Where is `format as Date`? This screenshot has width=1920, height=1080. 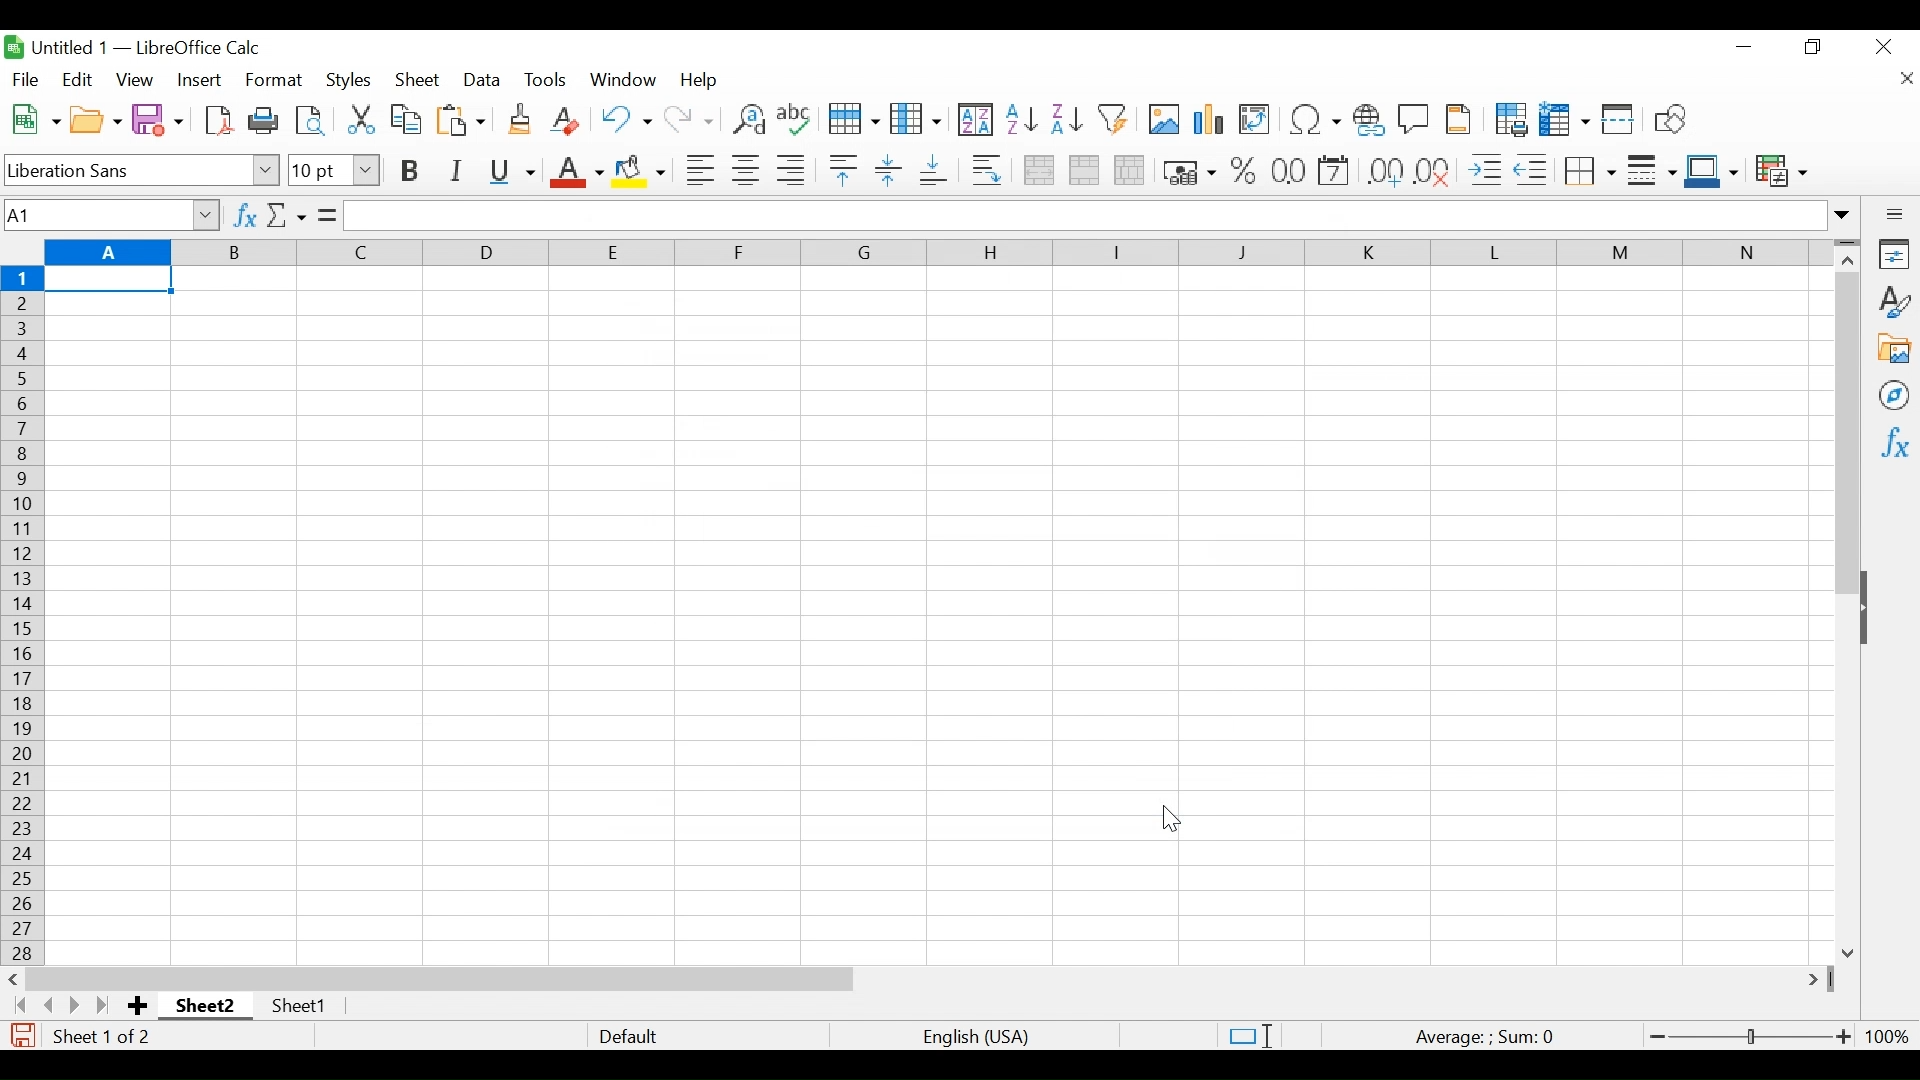 format as Date is located at coordinates (1335, 173).